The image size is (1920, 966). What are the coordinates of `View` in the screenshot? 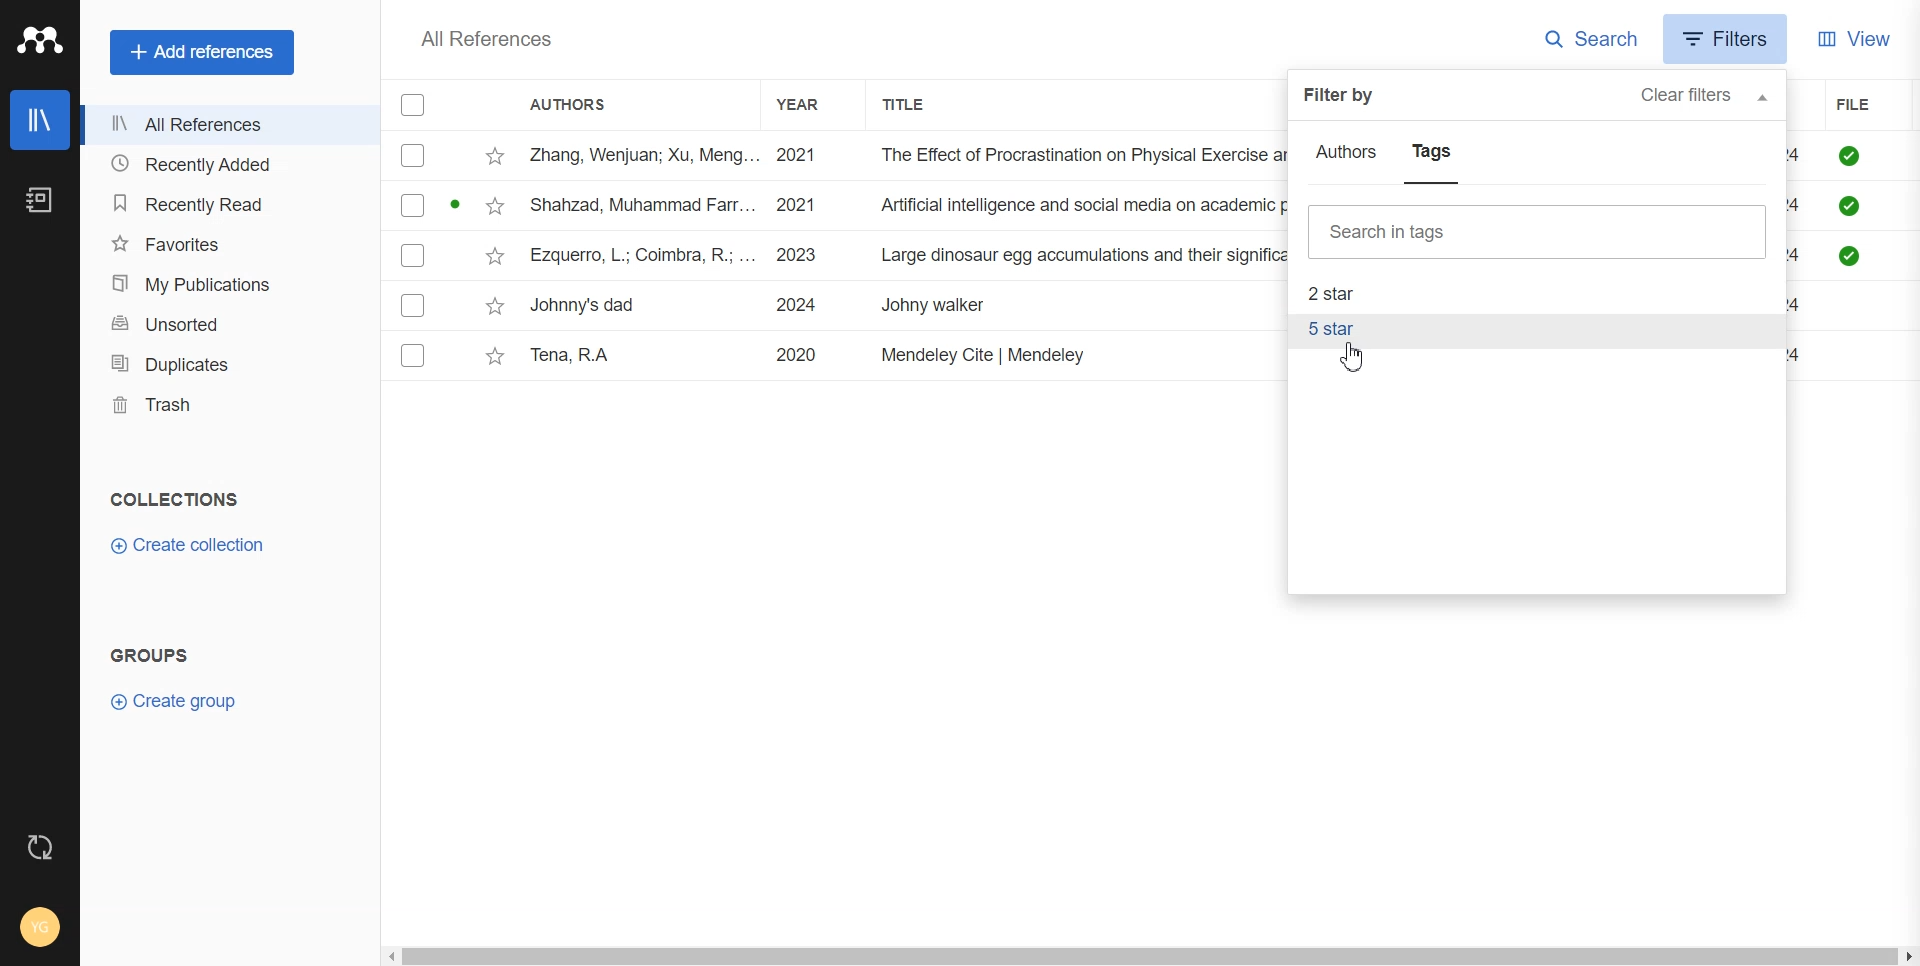 It's located at (1855, 40).